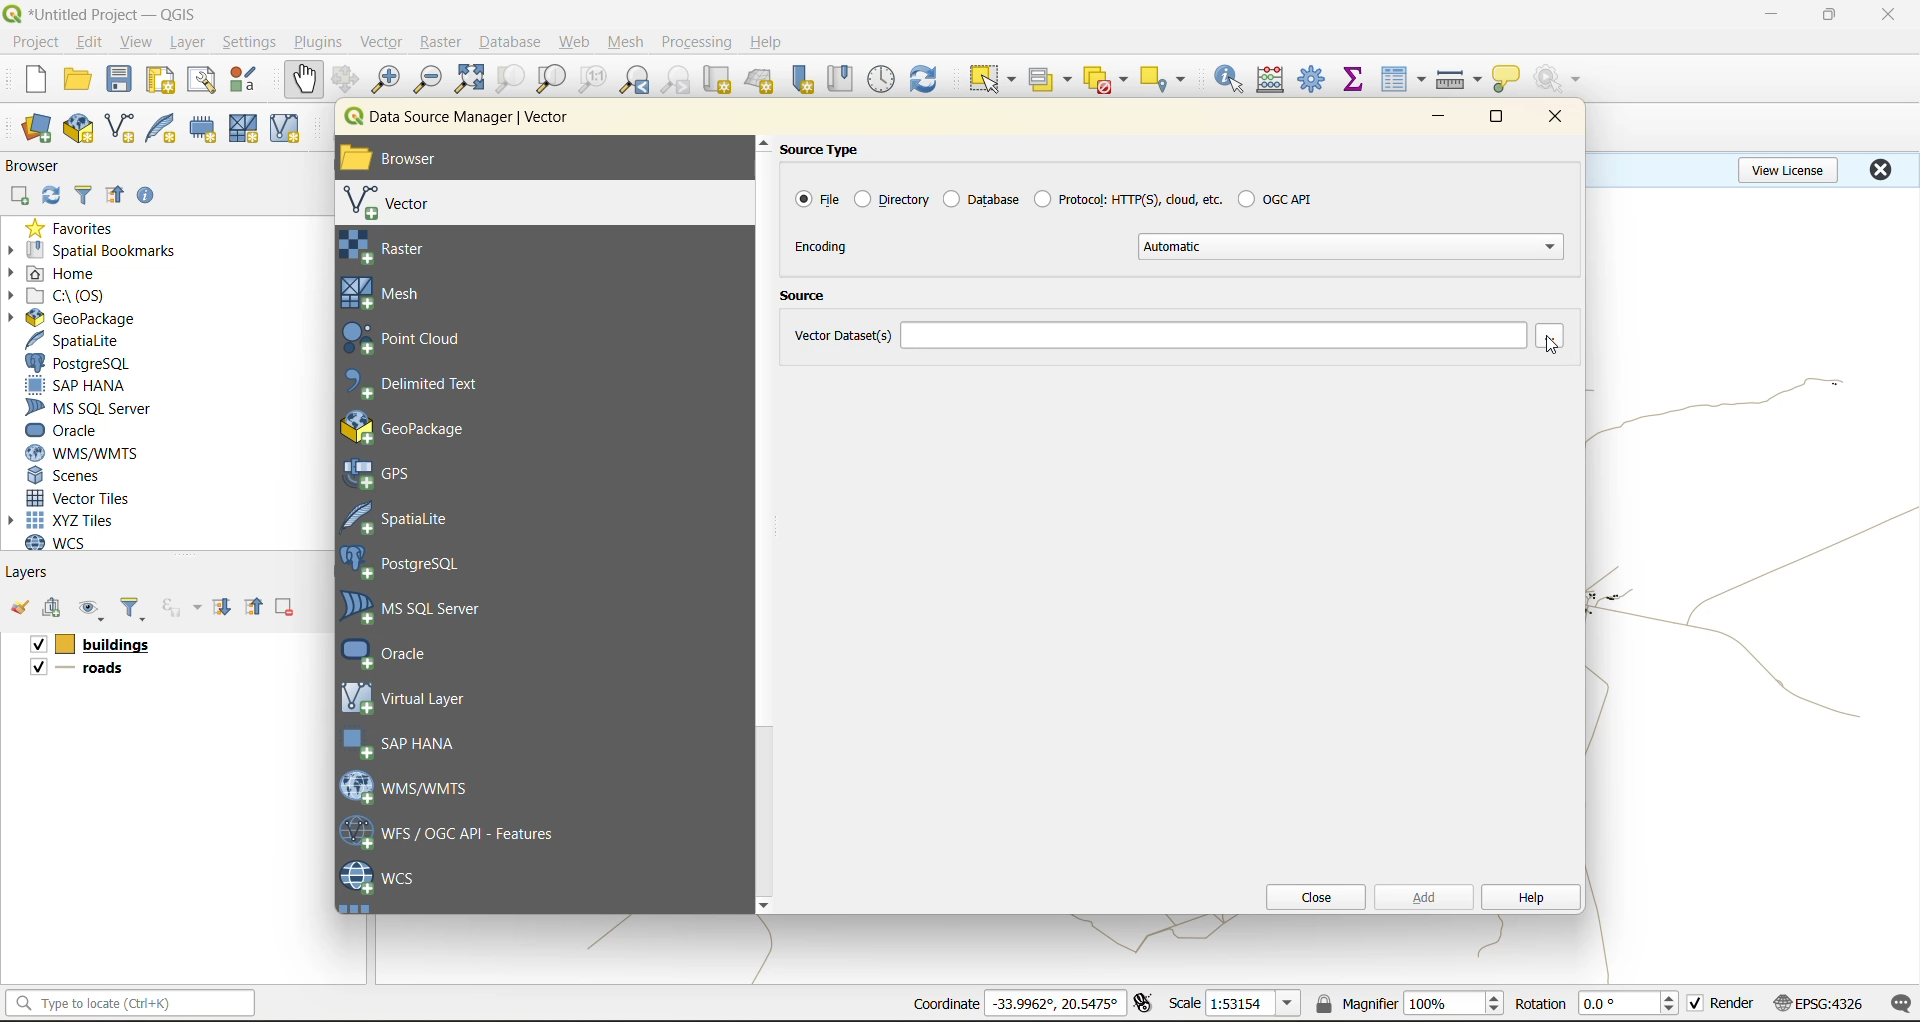  Describe the element at coordinates (222, 607) in the screenshot. I see `expand all` at that location.